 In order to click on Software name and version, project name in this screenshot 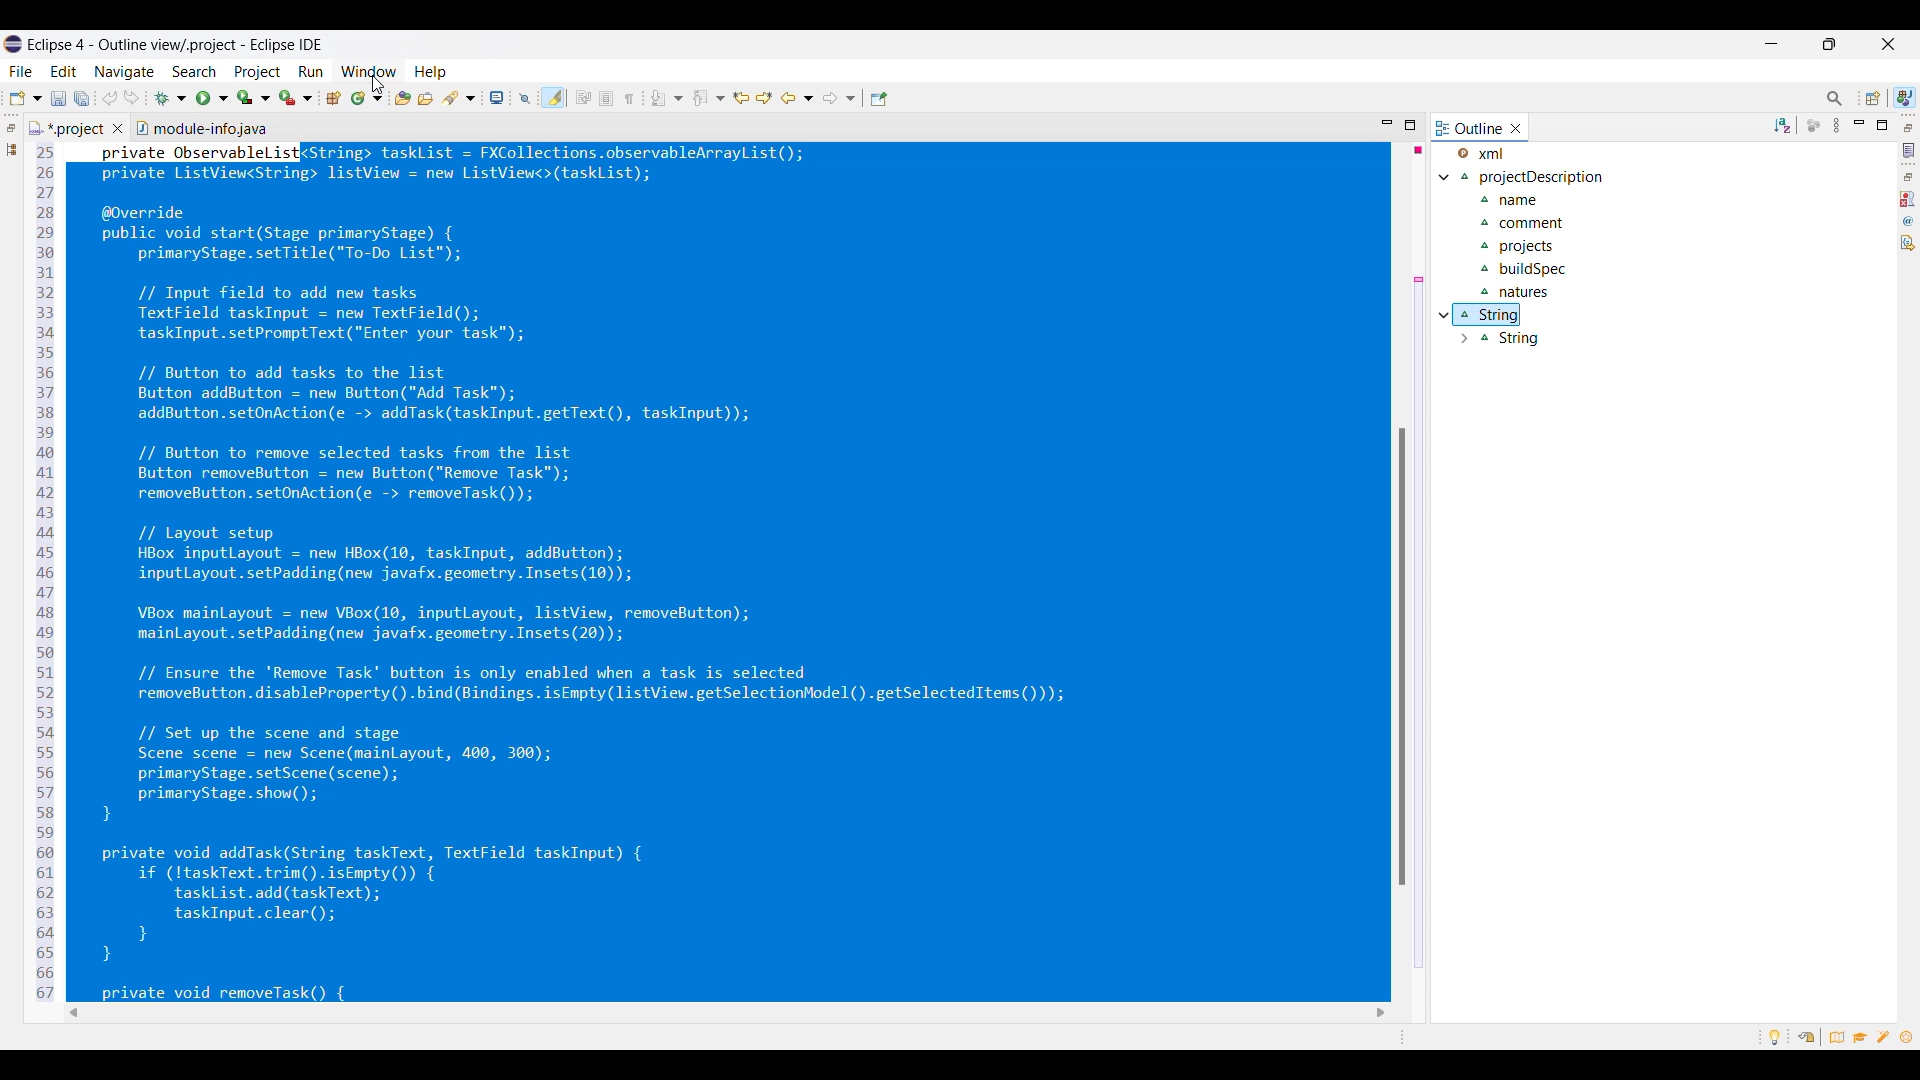, I will do `click(181, 45)`.